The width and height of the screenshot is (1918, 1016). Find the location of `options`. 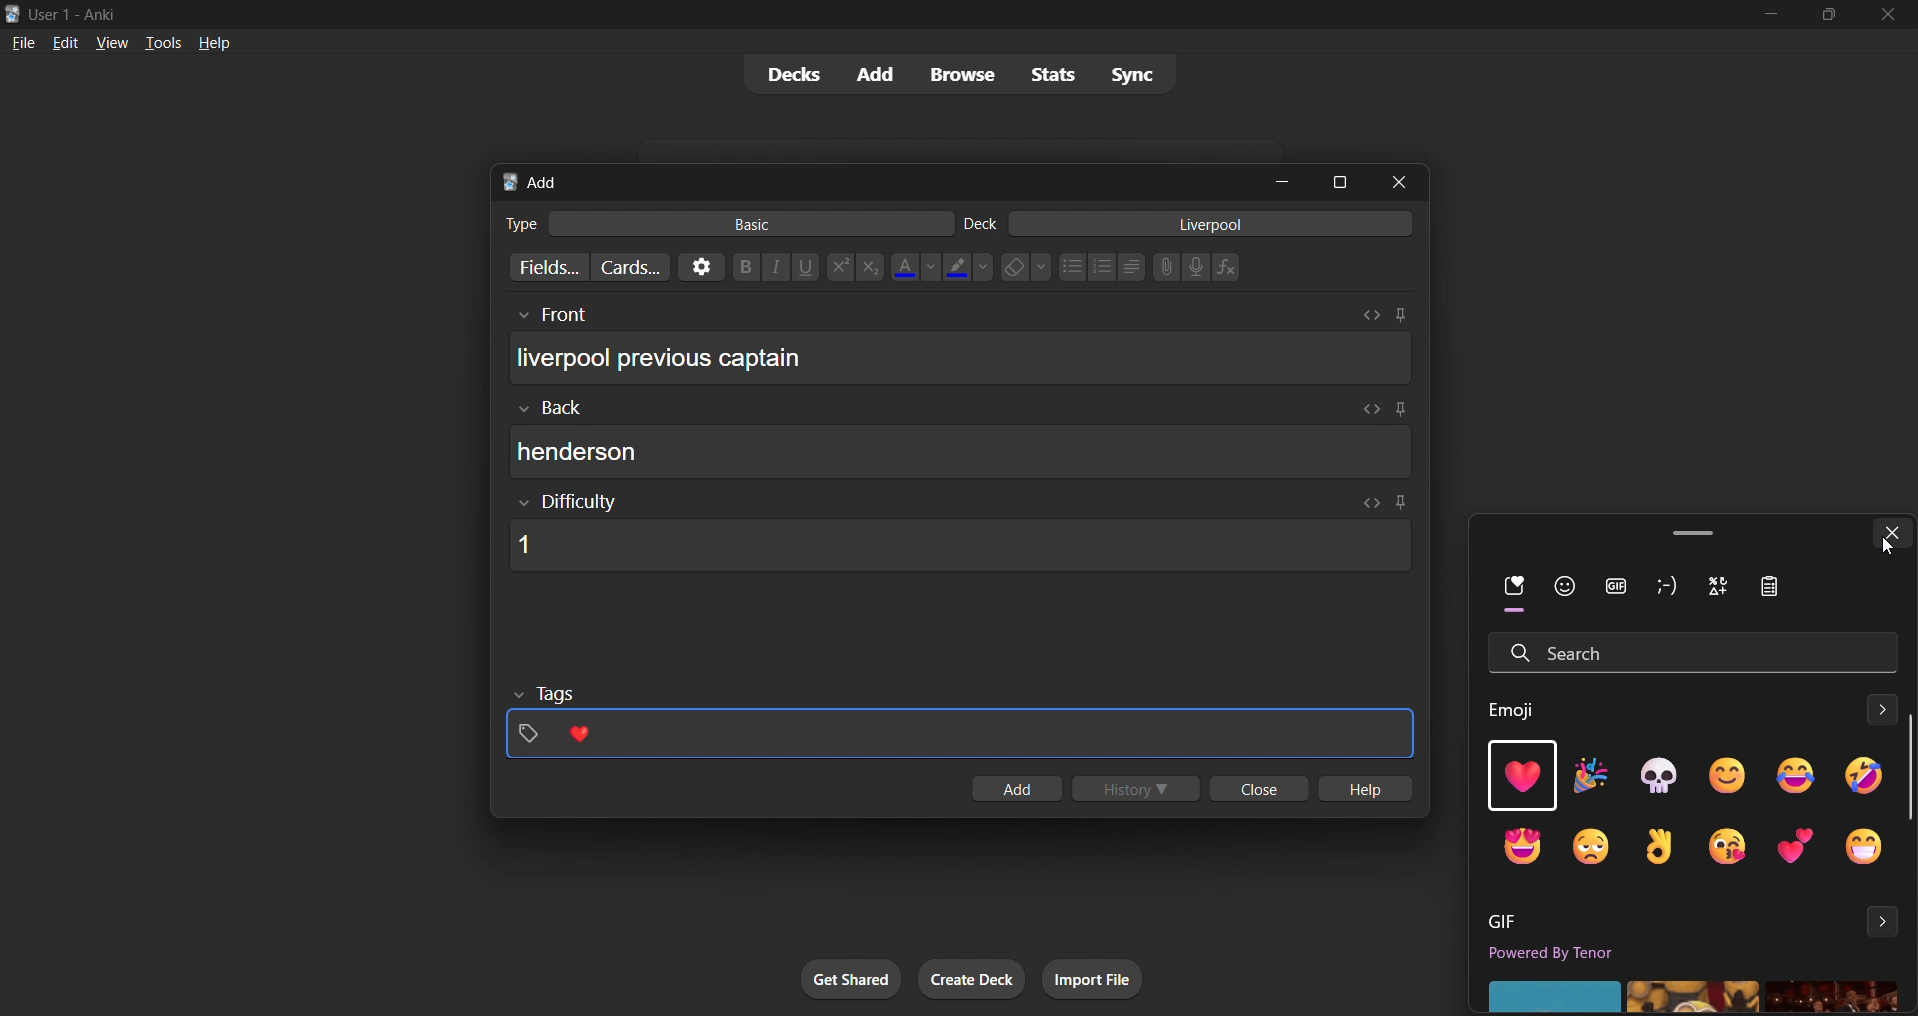

options is located at coordinates (698, 266).